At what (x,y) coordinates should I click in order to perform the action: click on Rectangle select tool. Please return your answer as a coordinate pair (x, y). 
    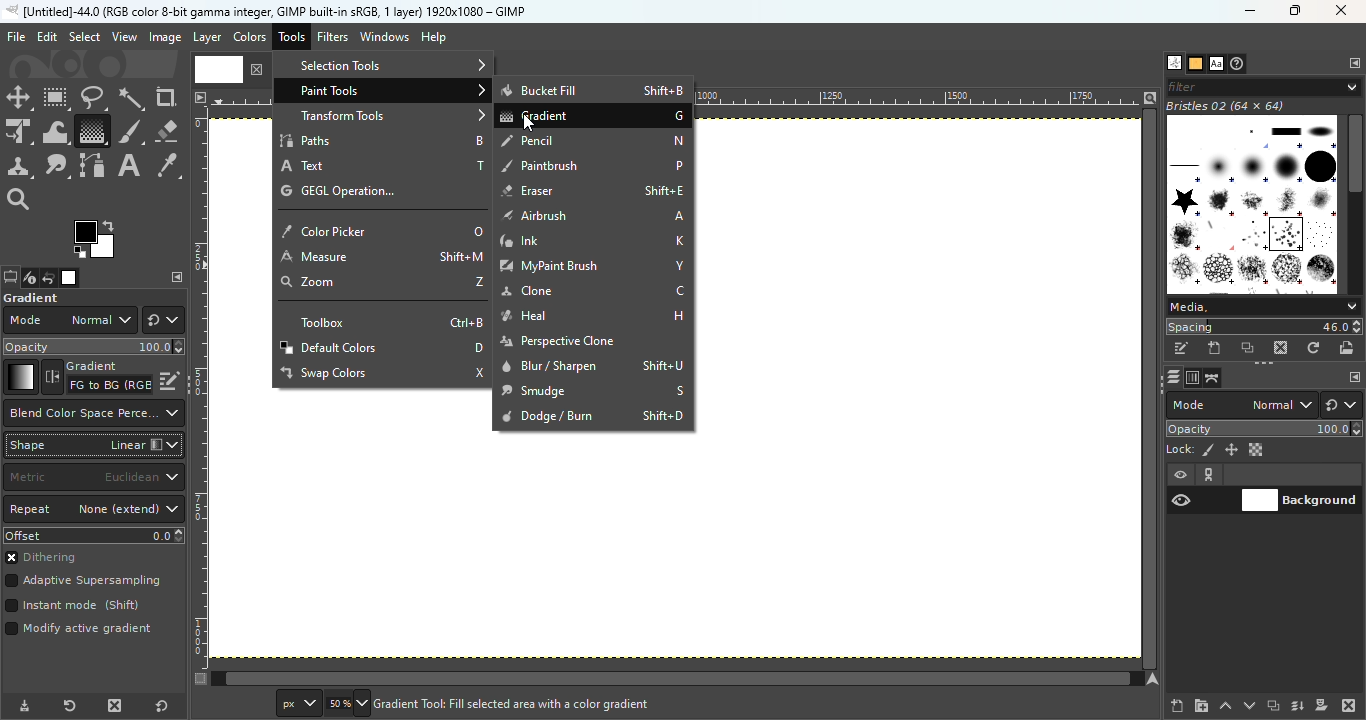
    Looking at the image, I should click on (57, 99).